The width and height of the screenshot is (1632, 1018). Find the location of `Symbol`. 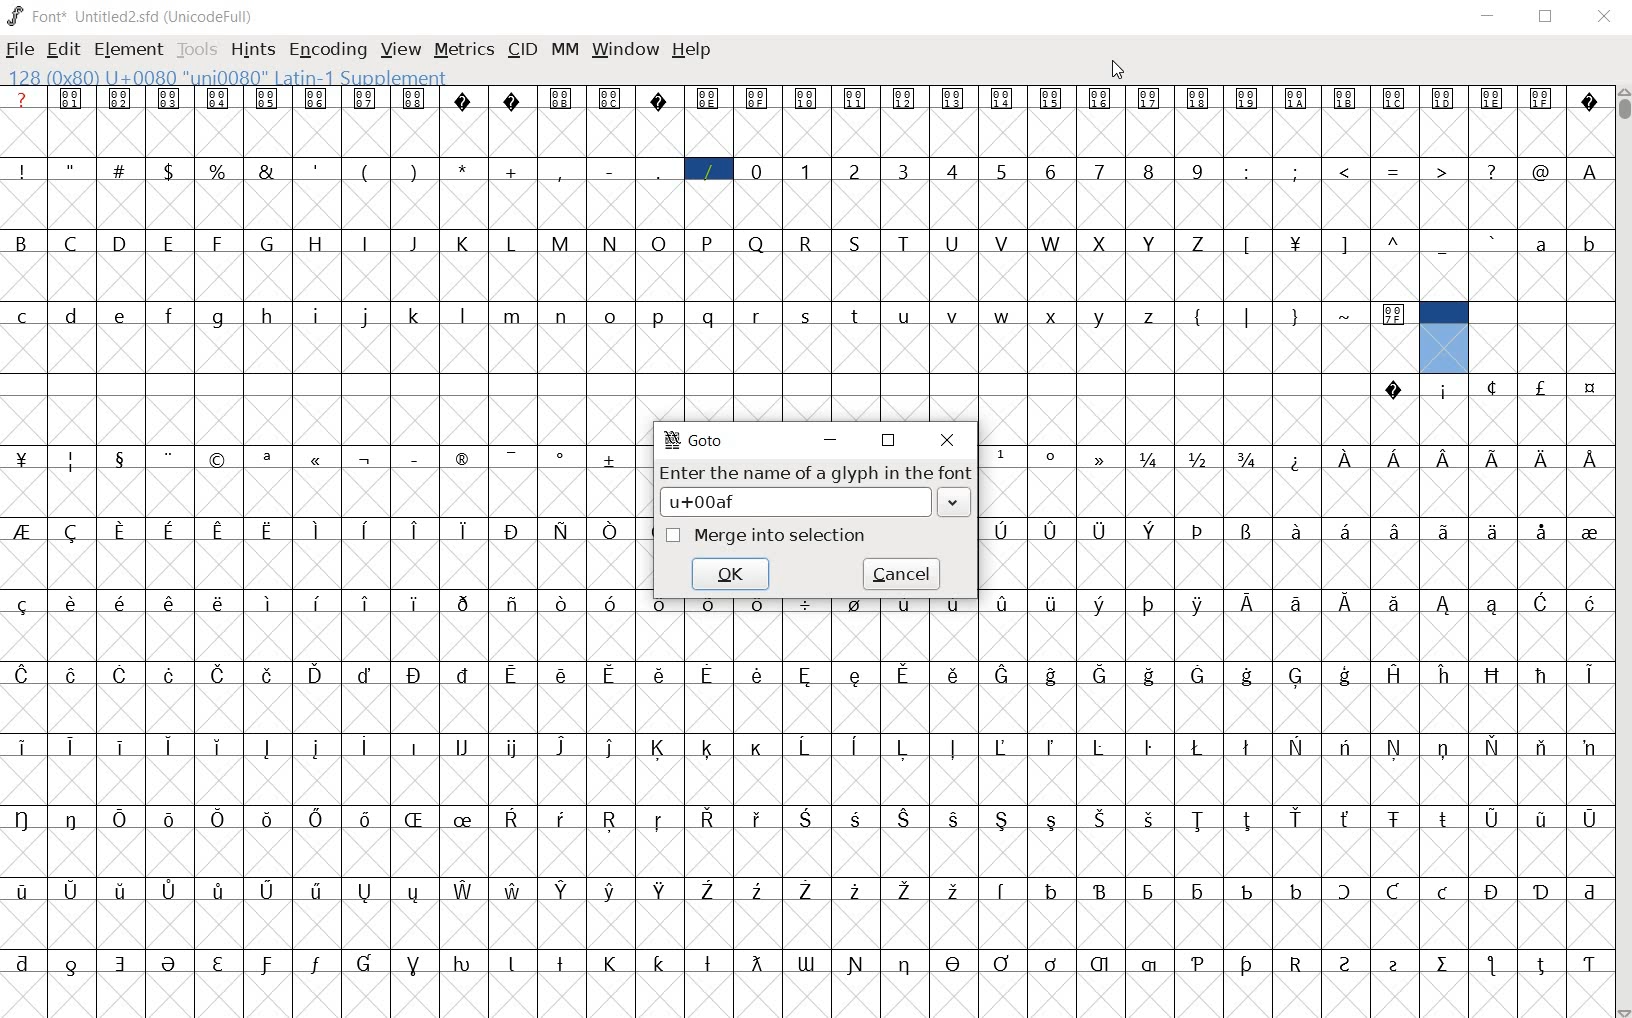

Symbol is located at coordinates (1200, 819).